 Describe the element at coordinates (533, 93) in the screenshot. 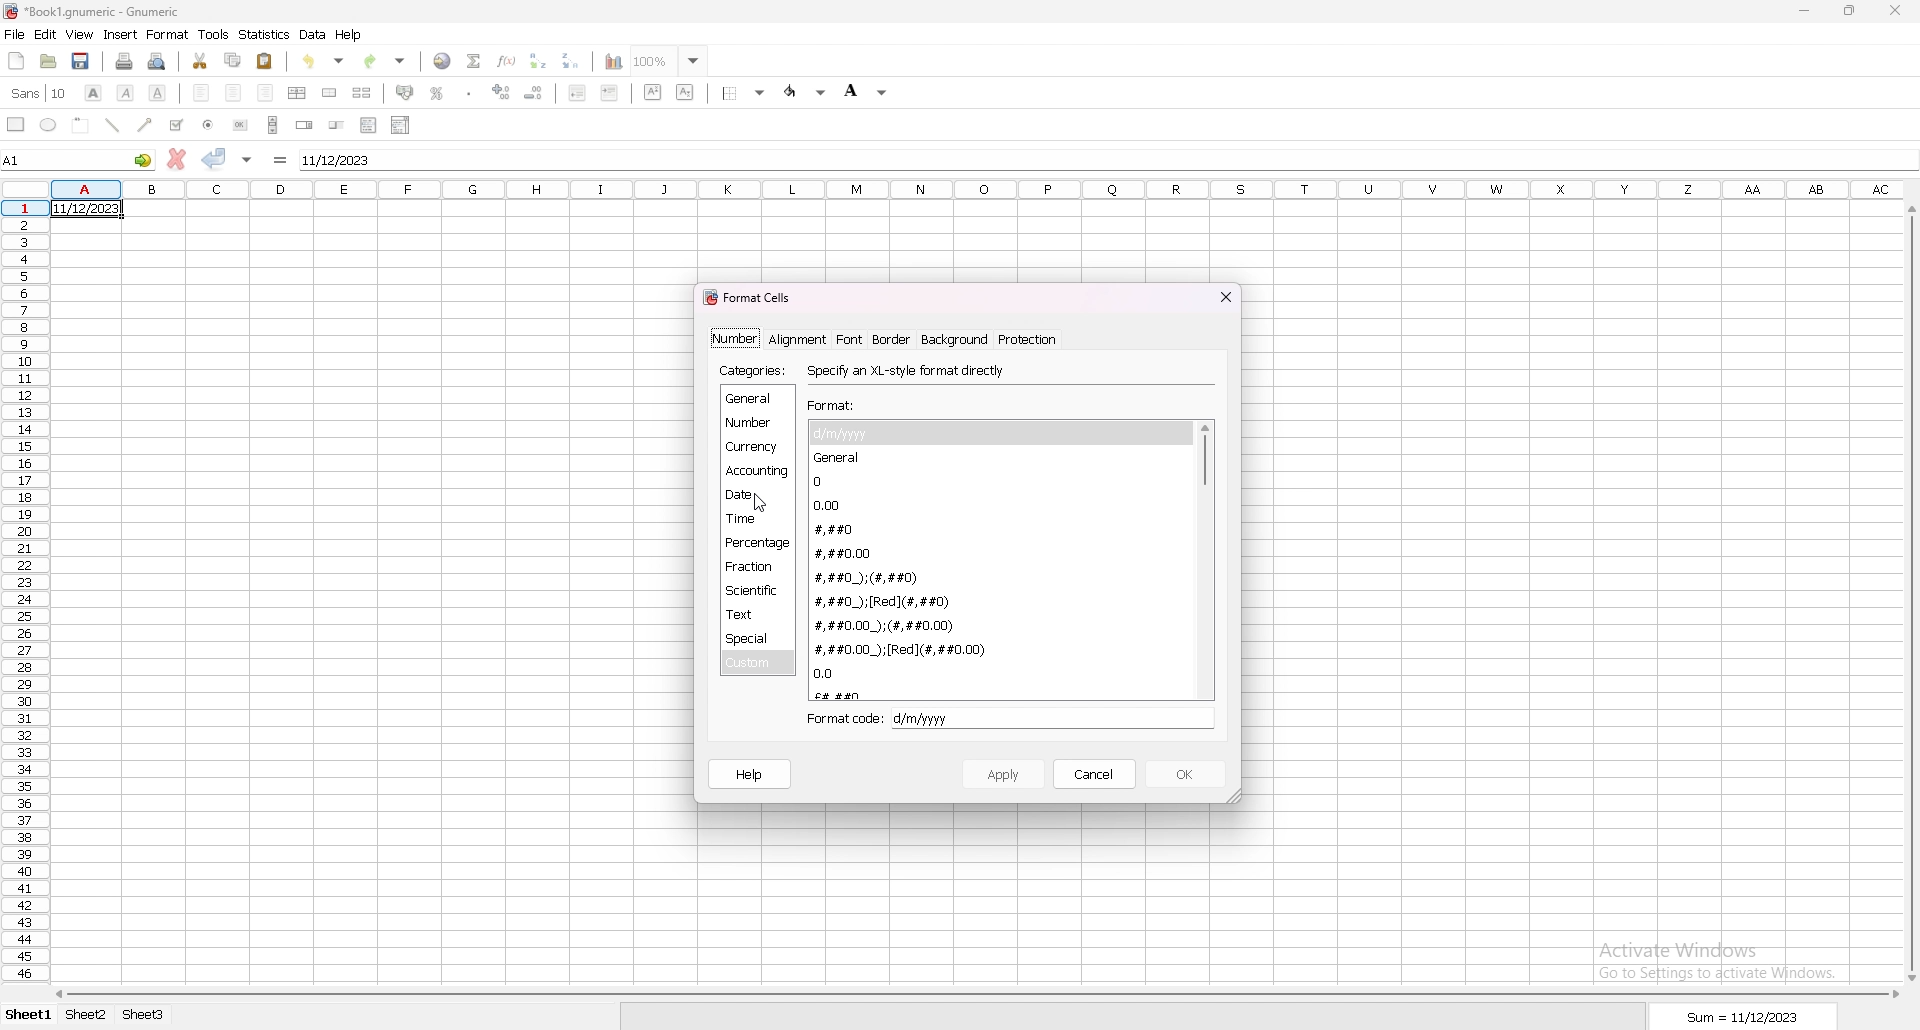

I see `decrease indent` at that location.